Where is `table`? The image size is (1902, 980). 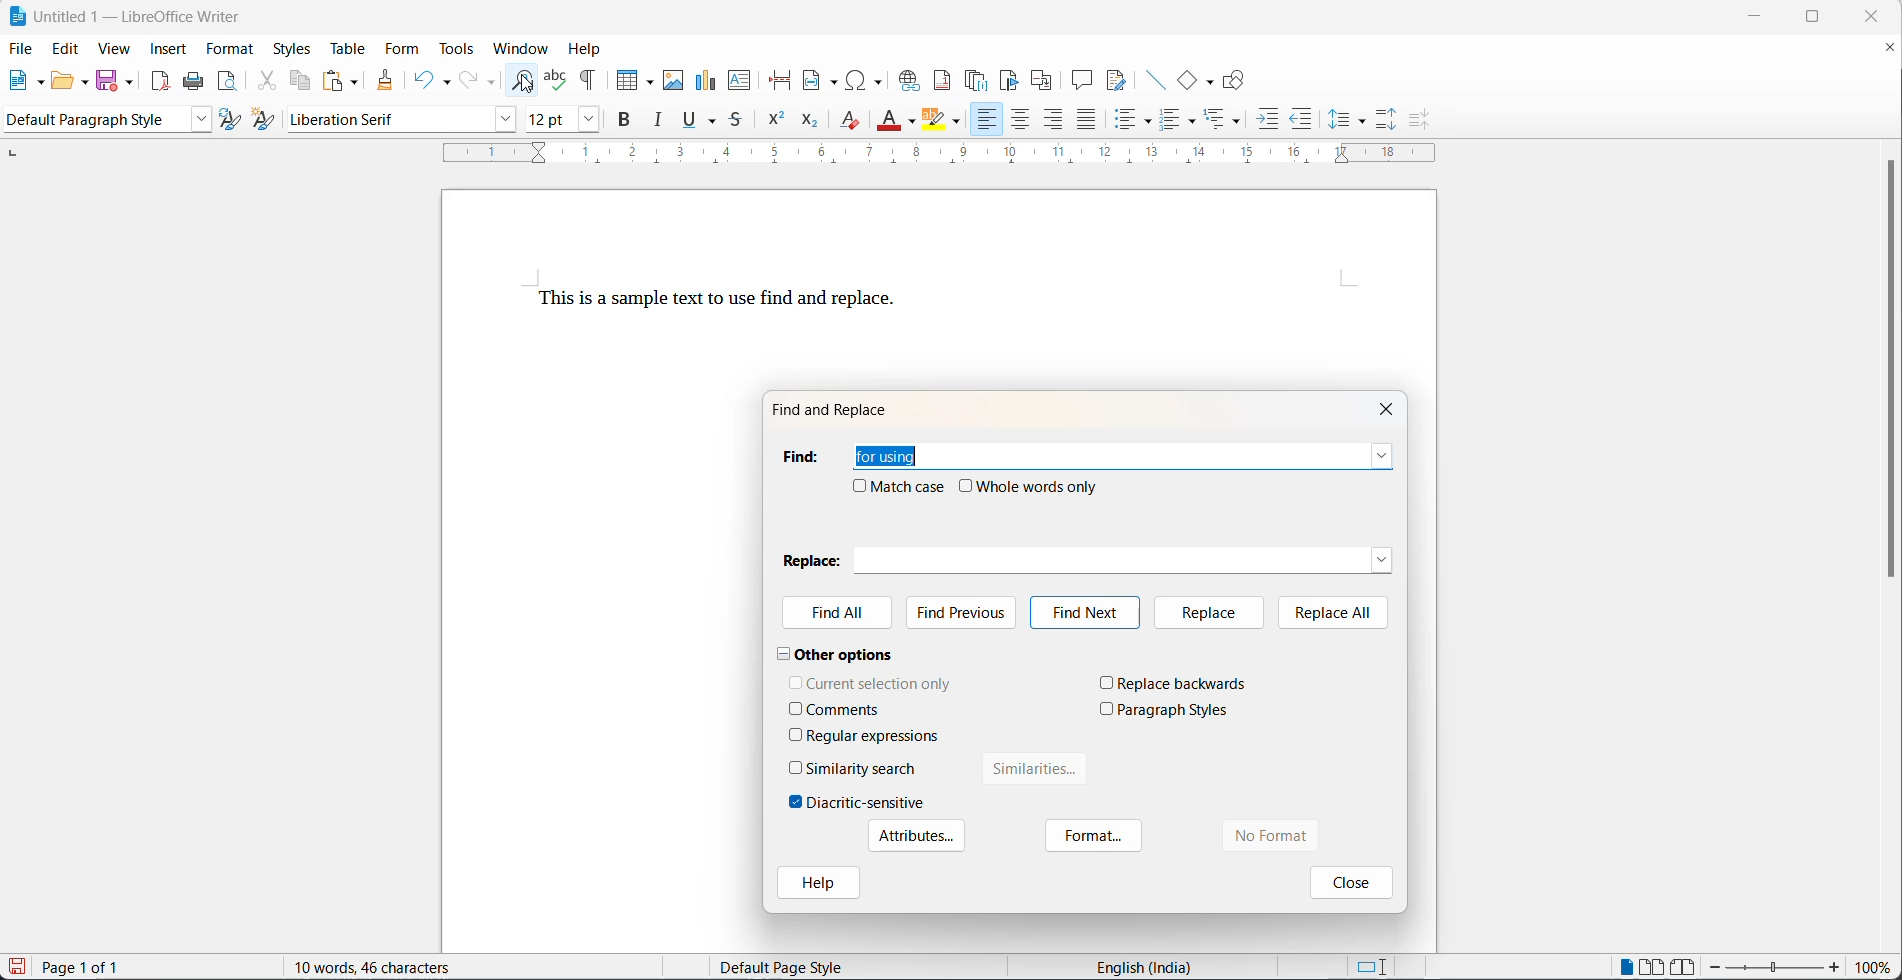 table is located at coordinates (345, 48).